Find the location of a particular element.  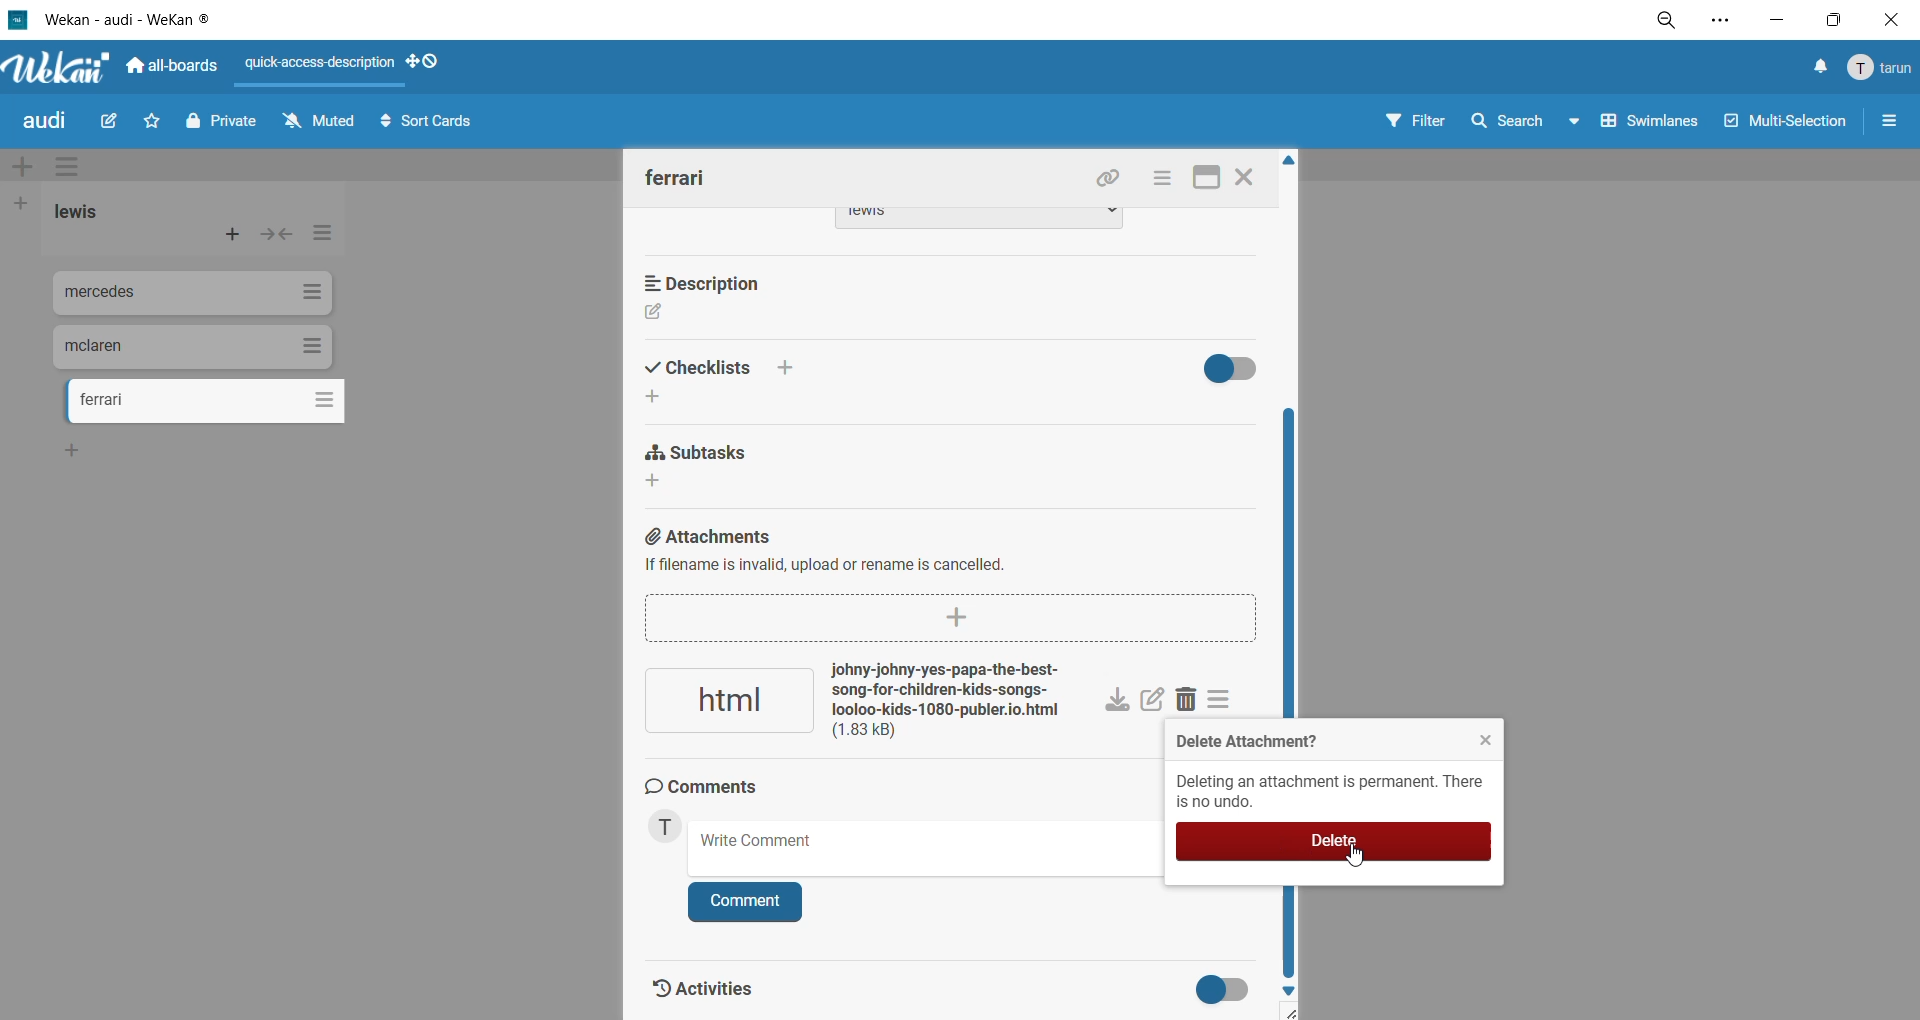

cursor is located at coordinates (1361, 858).